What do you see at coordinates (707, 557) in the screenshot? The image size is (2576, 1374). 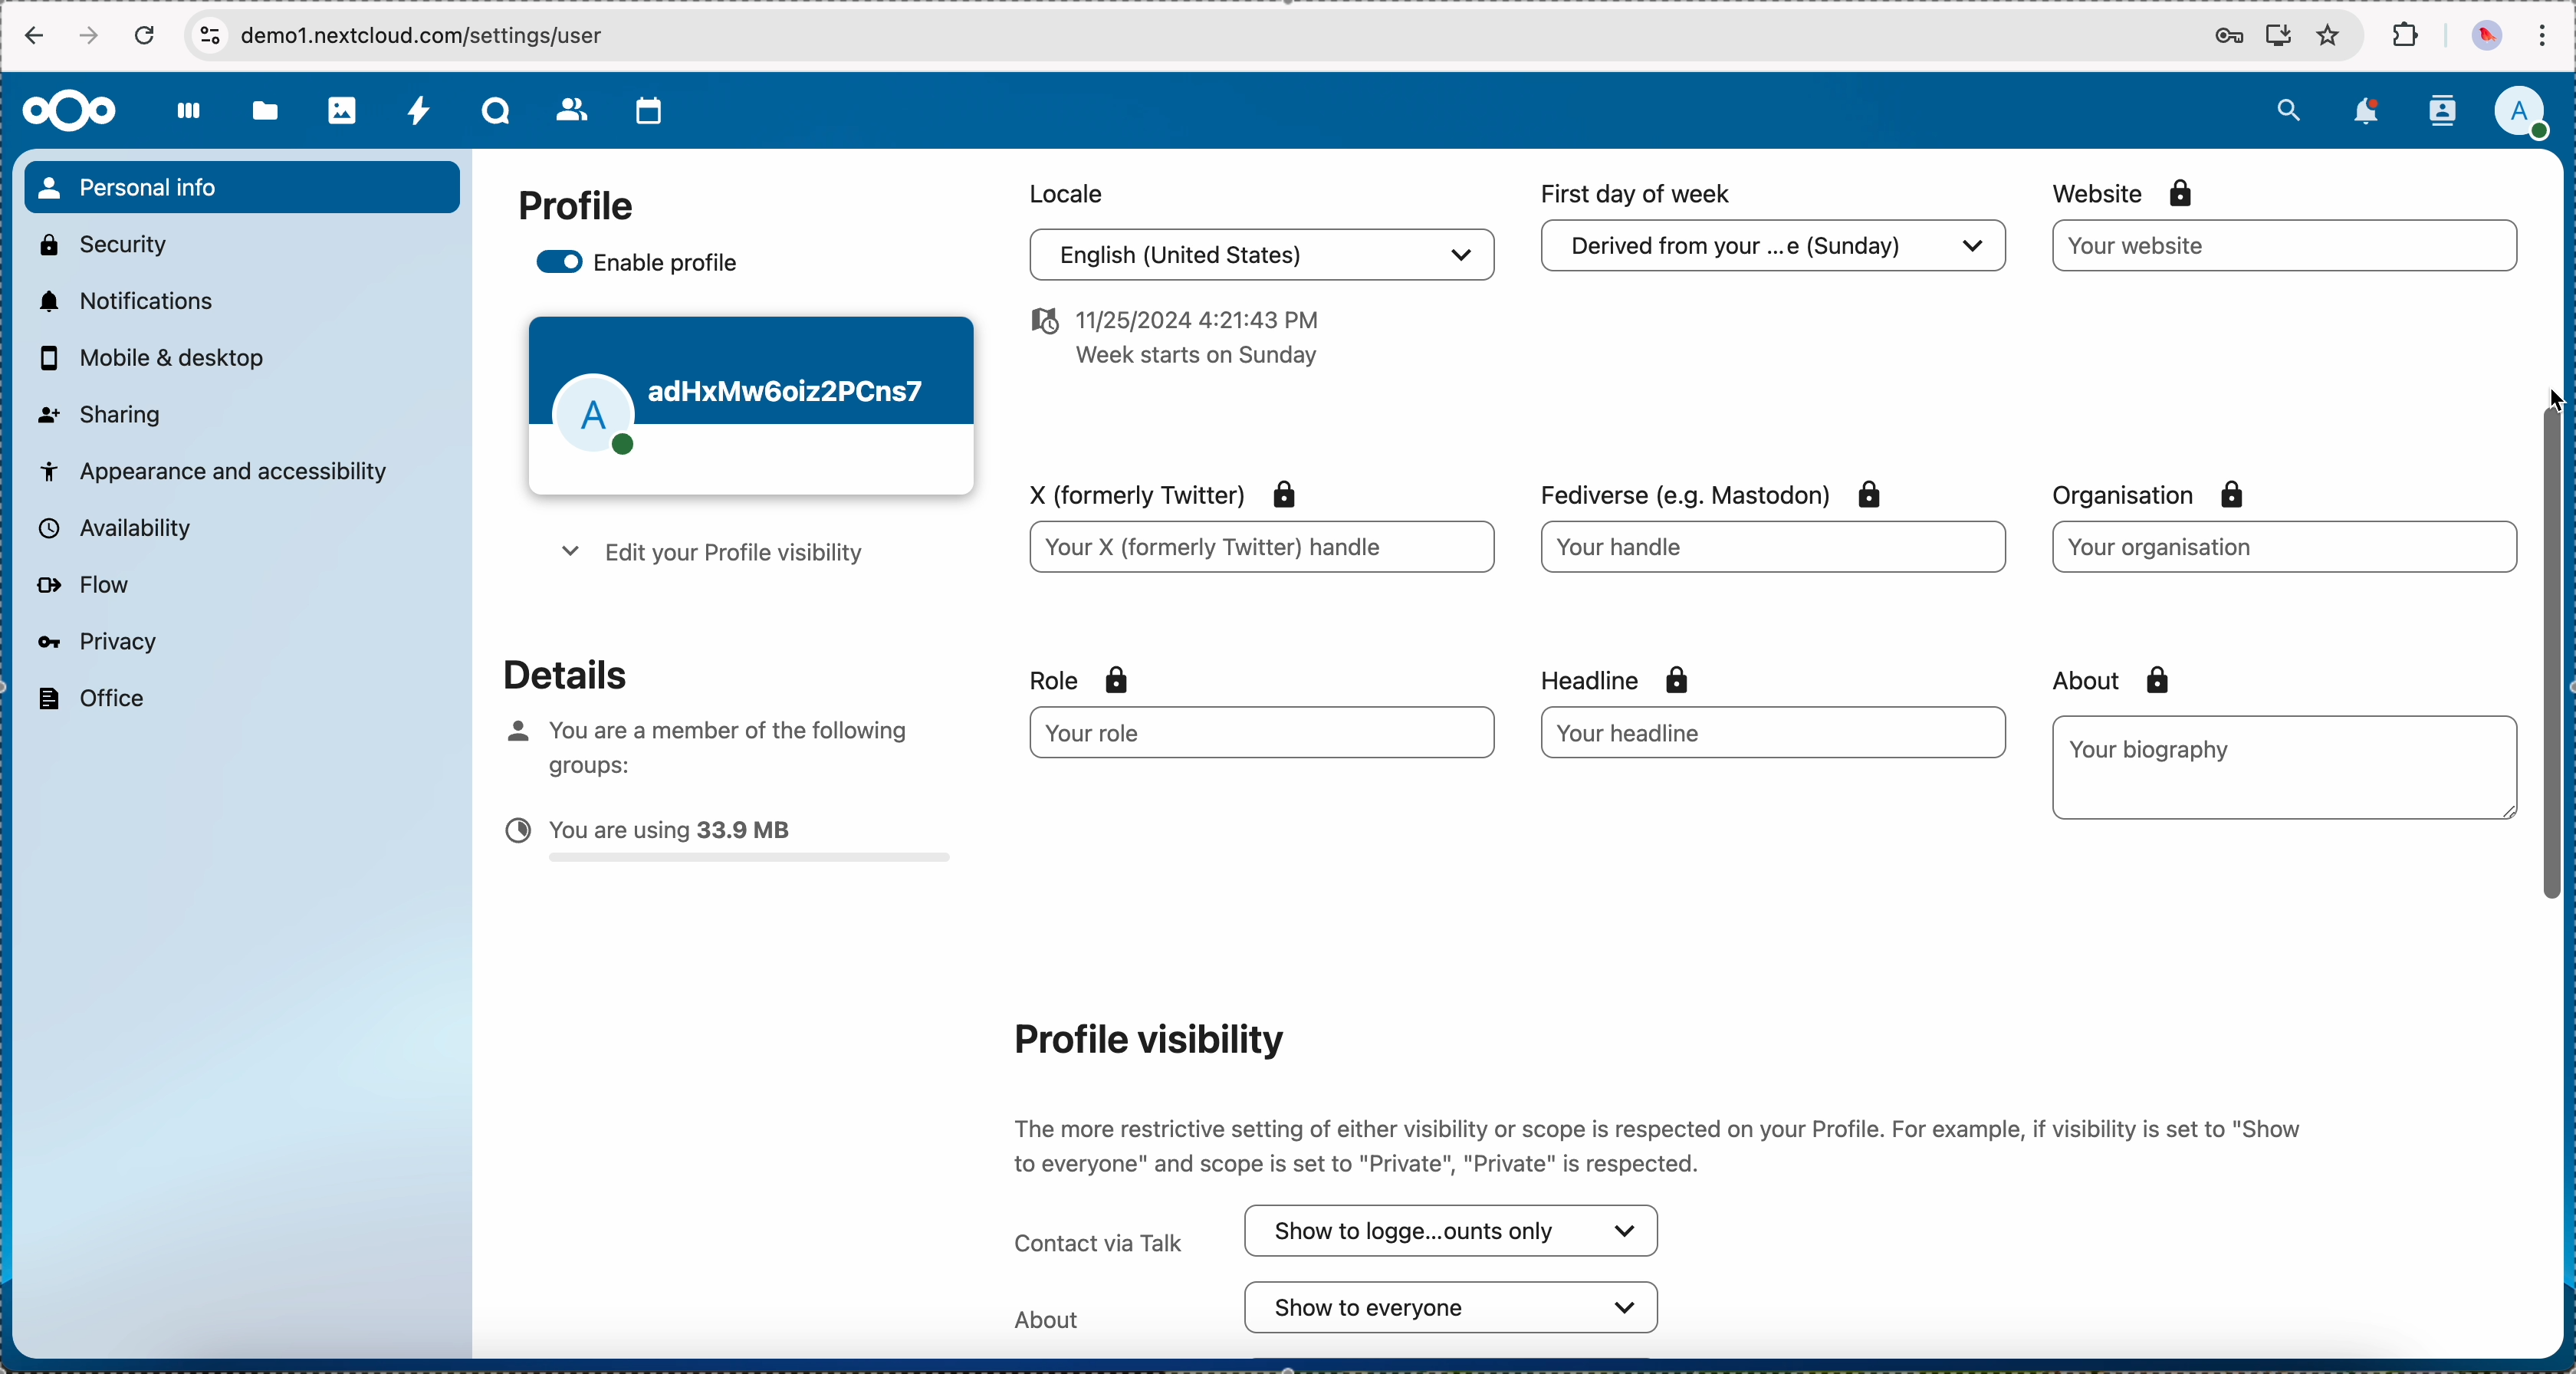 I see `edit your profile visibility` at bounding box center [707, 557].